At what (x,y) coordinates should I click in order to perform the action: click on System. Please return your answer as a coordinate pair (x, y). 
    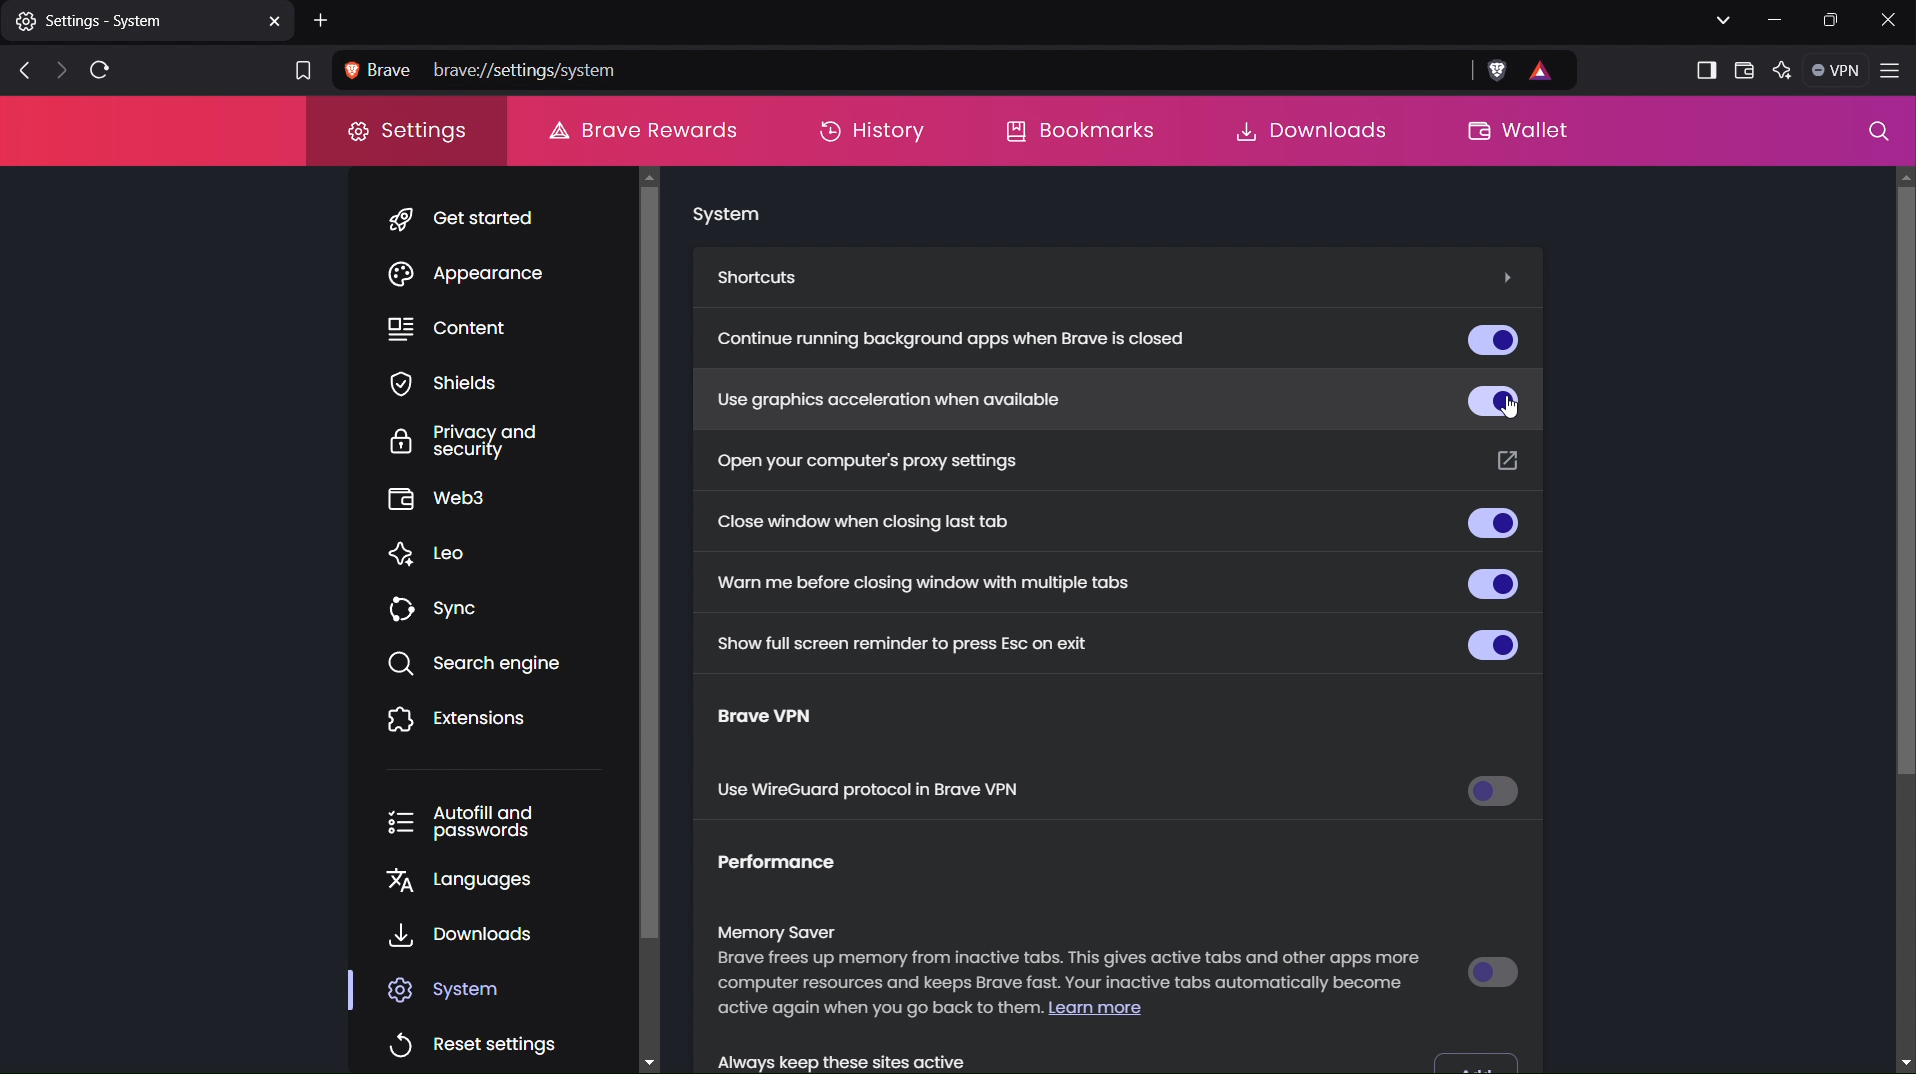
    Looking at the image, I should click on (725, 216).